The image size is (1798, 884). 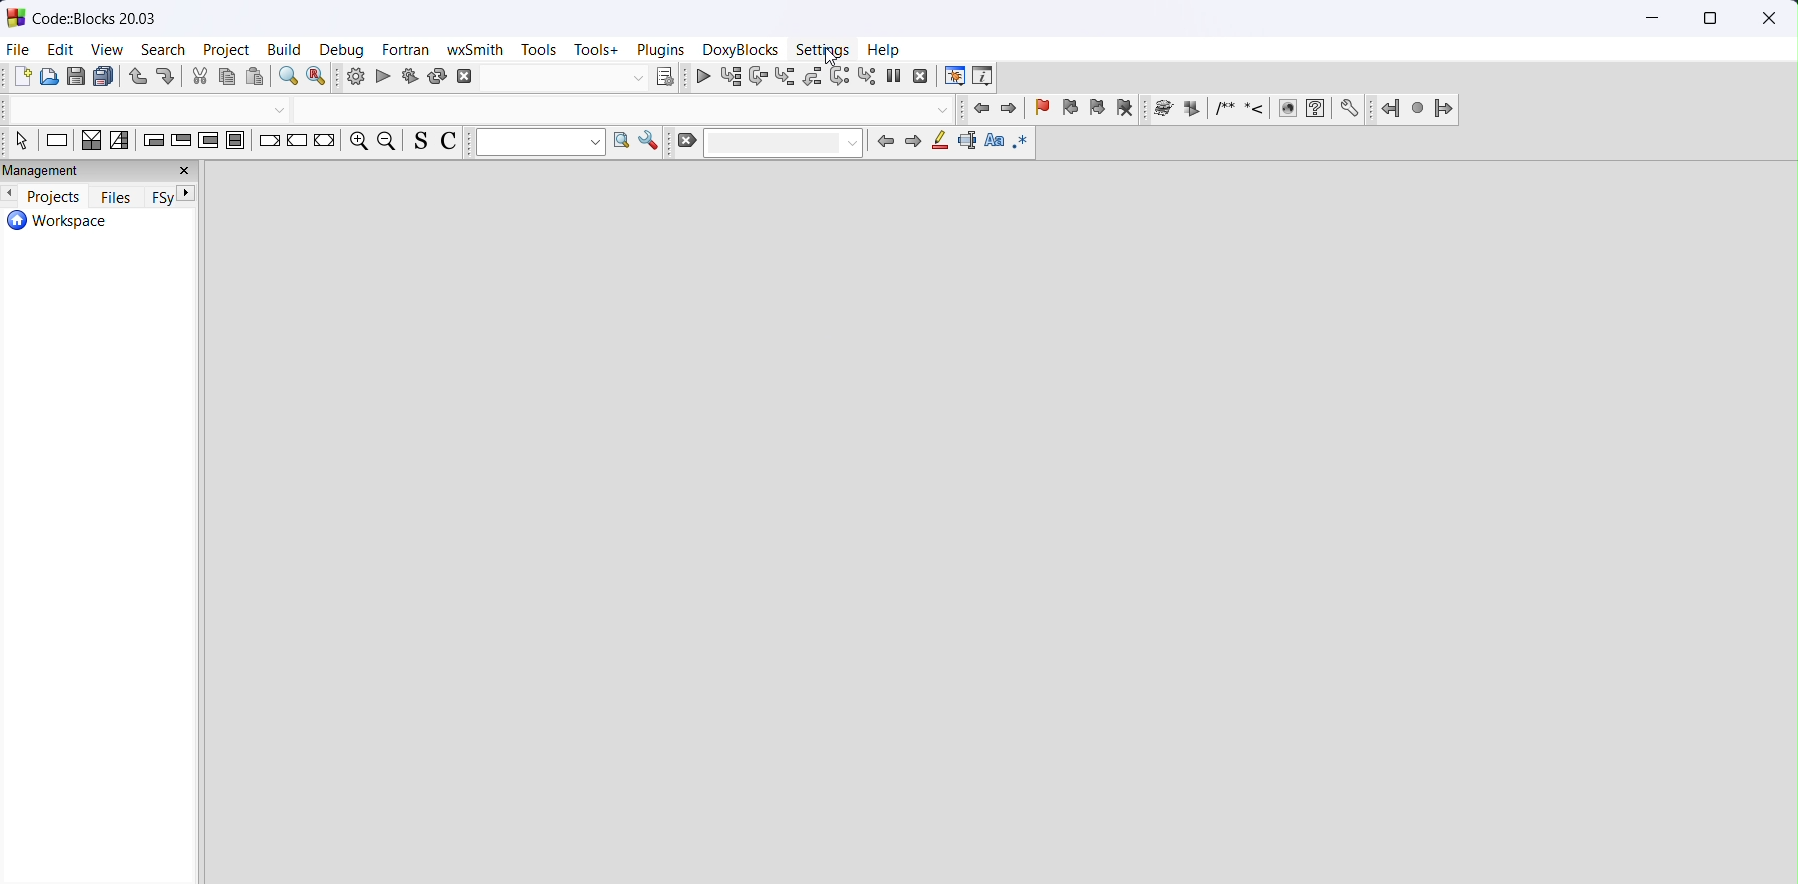 I want to click on highlight, so click(x=940, y=143).